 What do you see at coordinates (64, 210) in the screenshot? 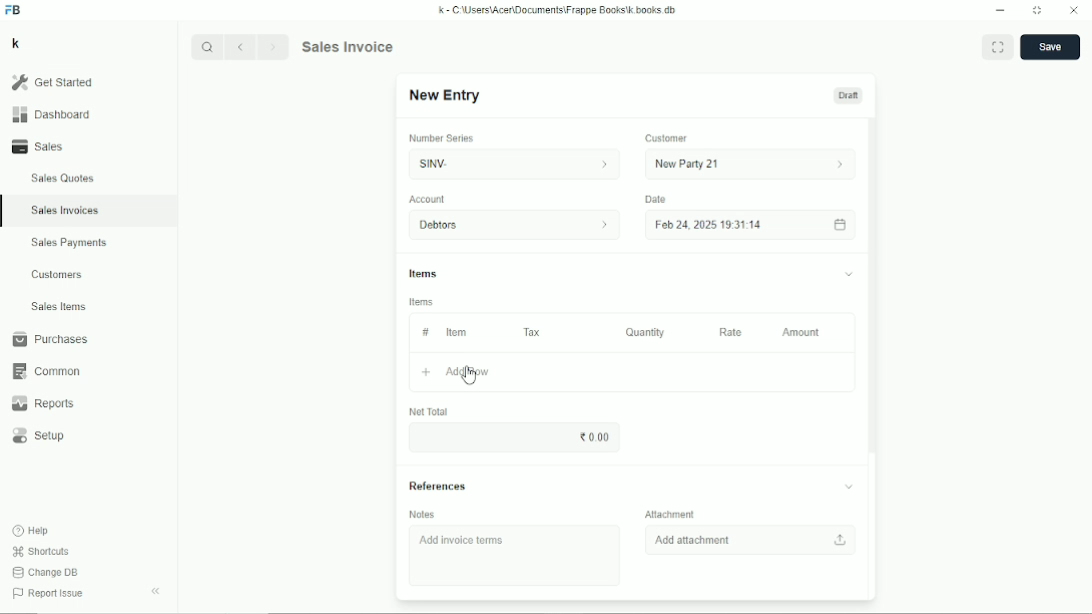
I see `Sales invoices` at bounding box center [64, 210].